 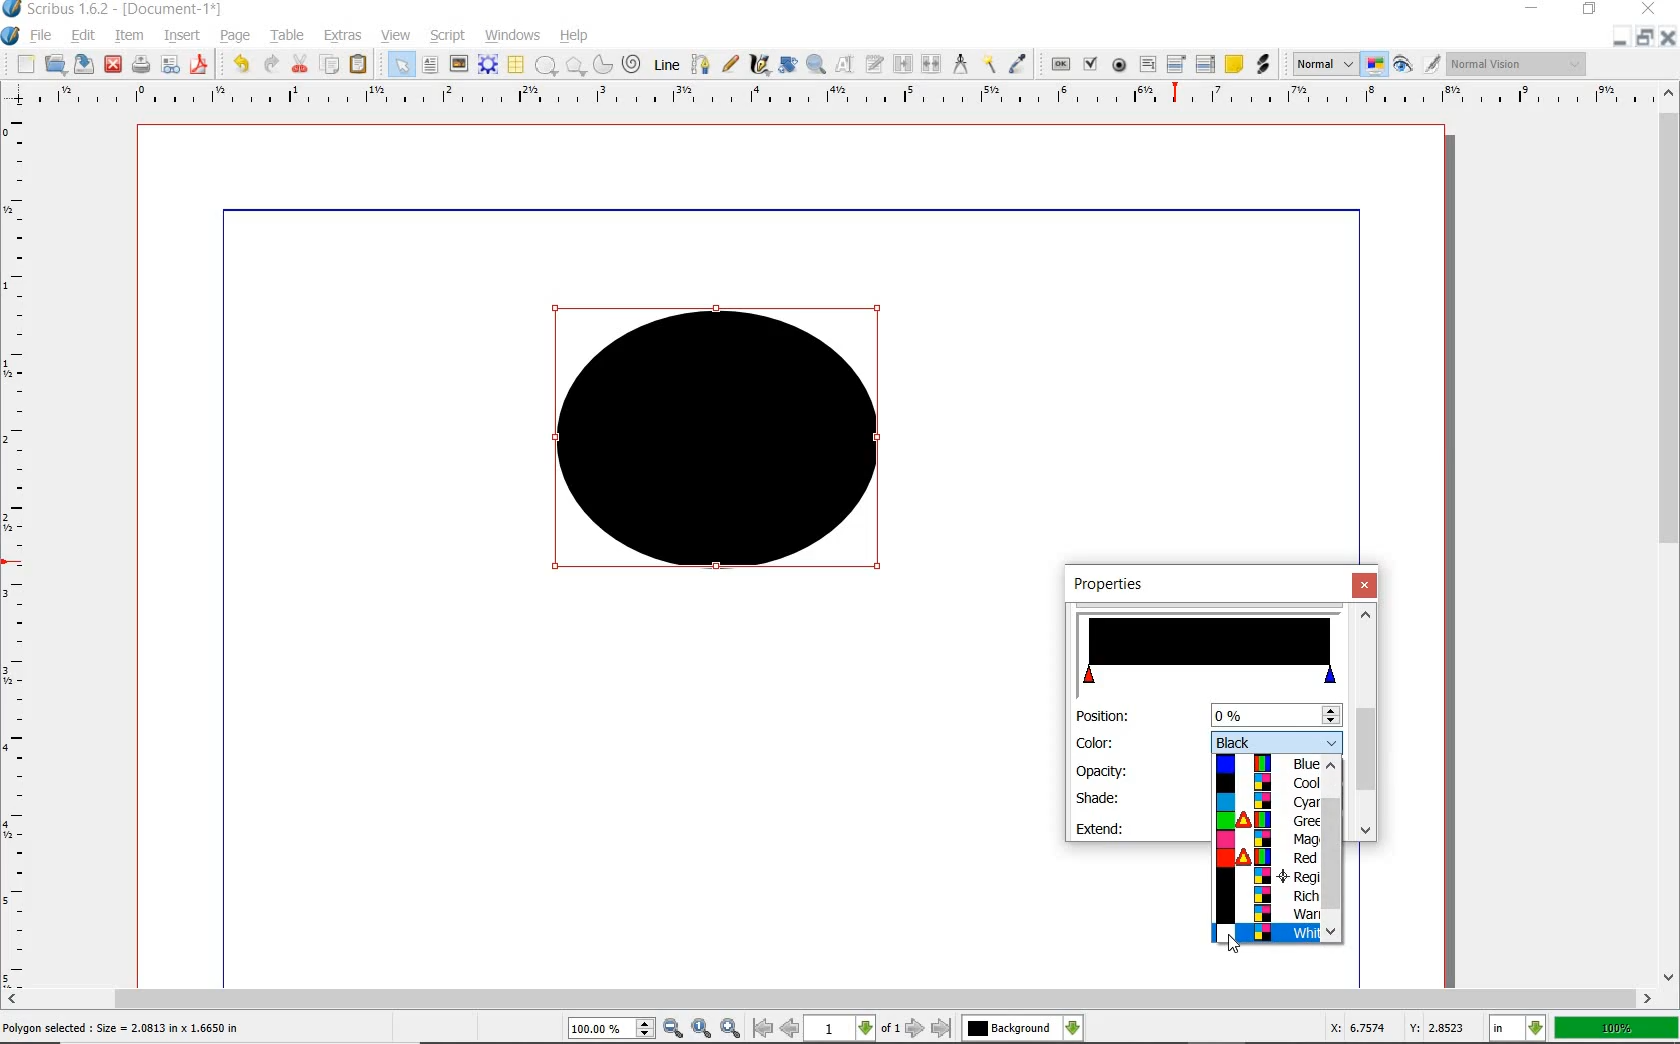 I want to click on color, so click(x=1277, y=740).